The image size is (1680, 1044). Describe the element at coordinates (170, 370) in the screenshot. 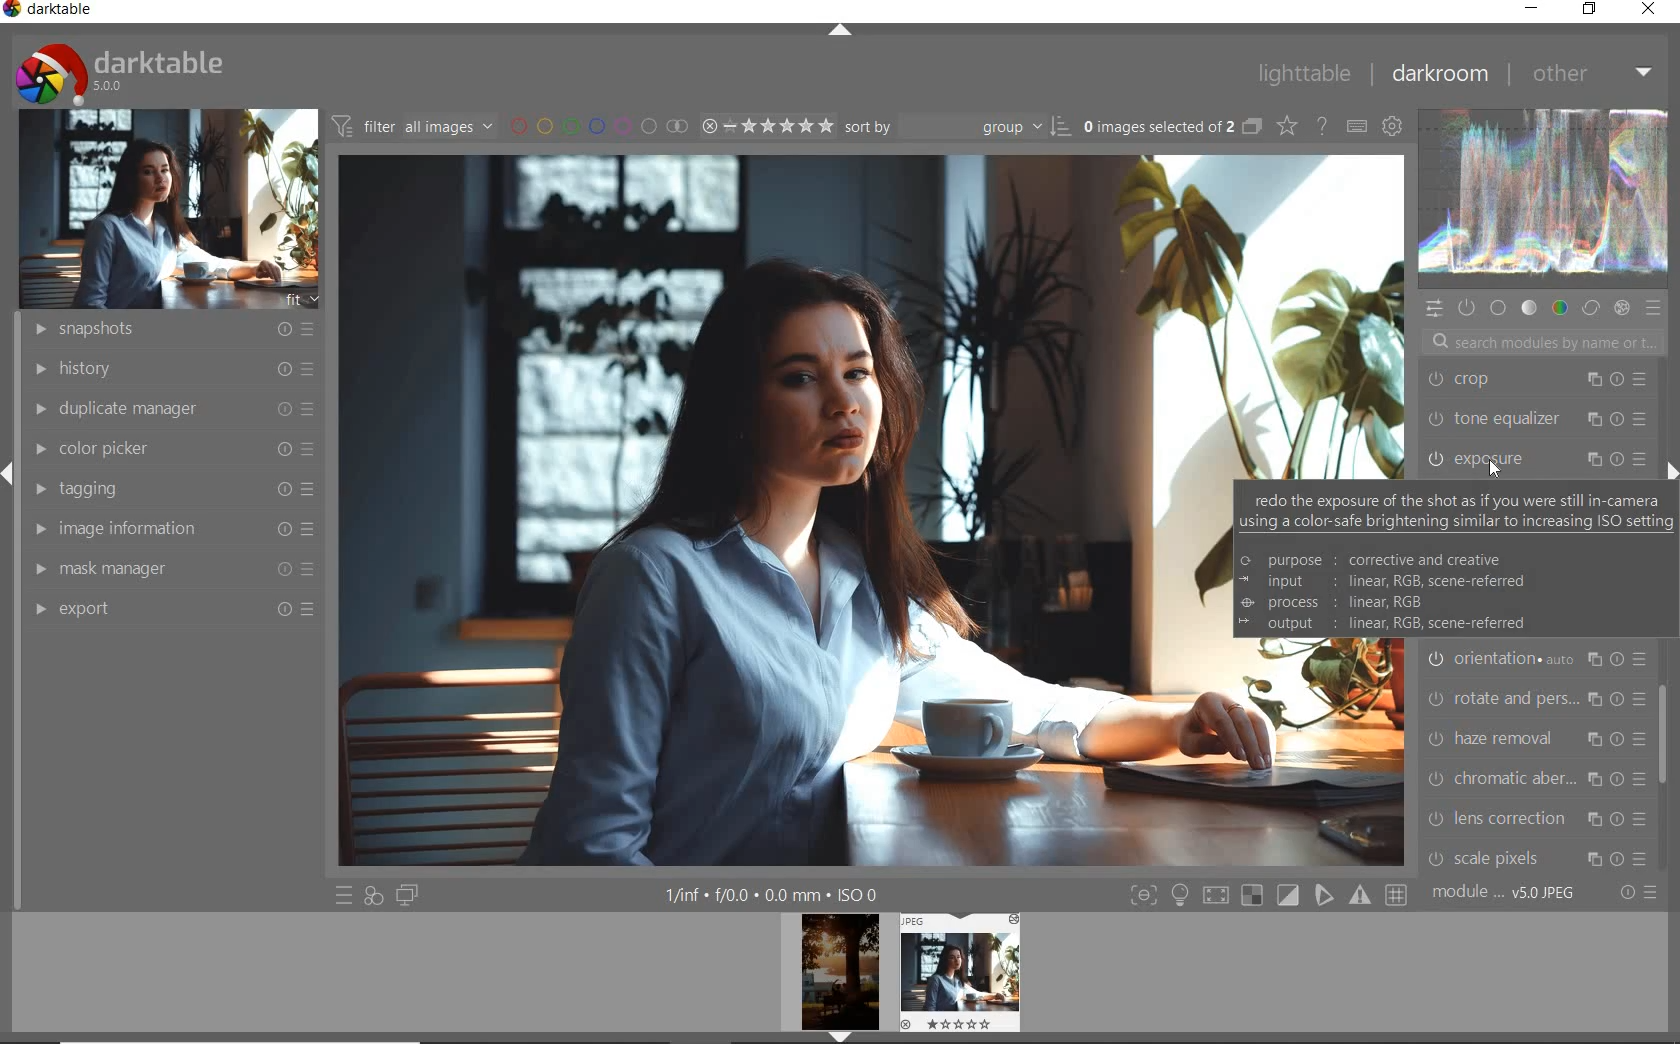

I see `HISTORY` at that location.